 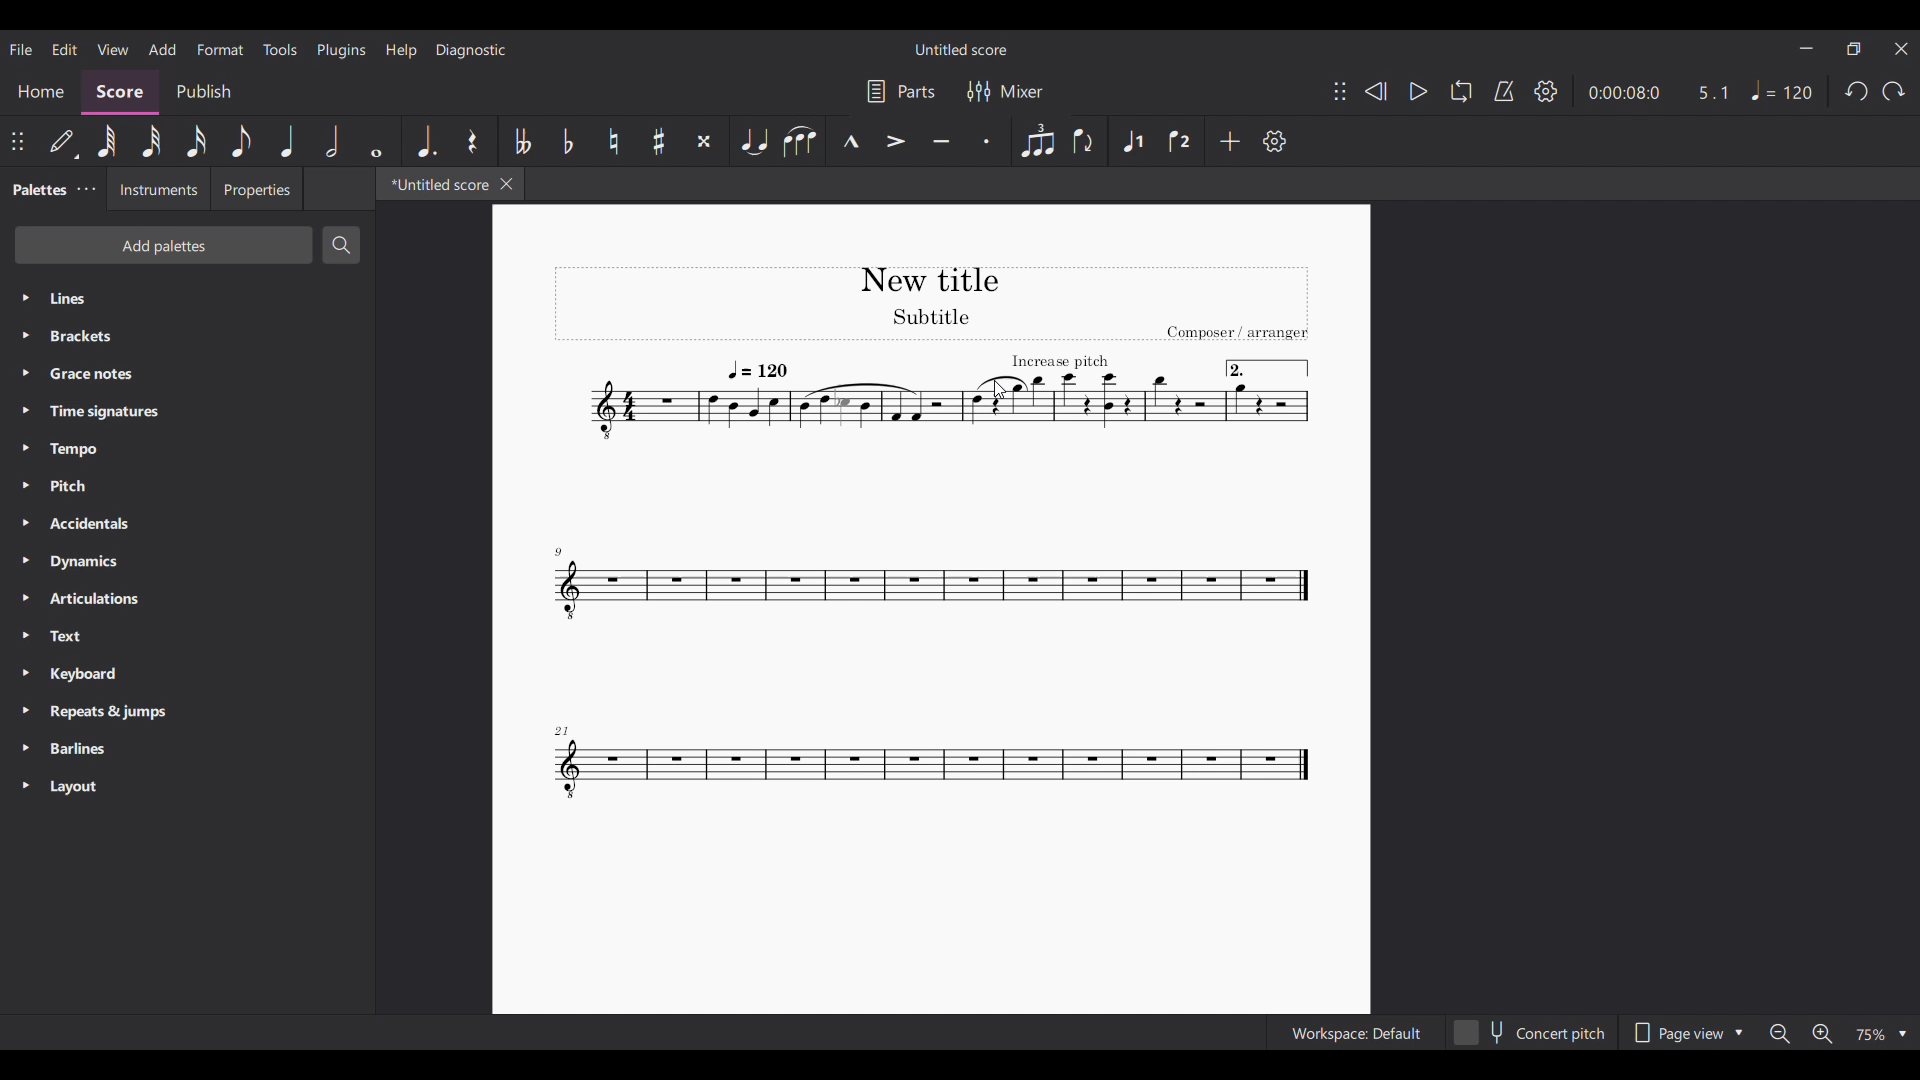 I want to click on File menu, so click(x=22, y=49).